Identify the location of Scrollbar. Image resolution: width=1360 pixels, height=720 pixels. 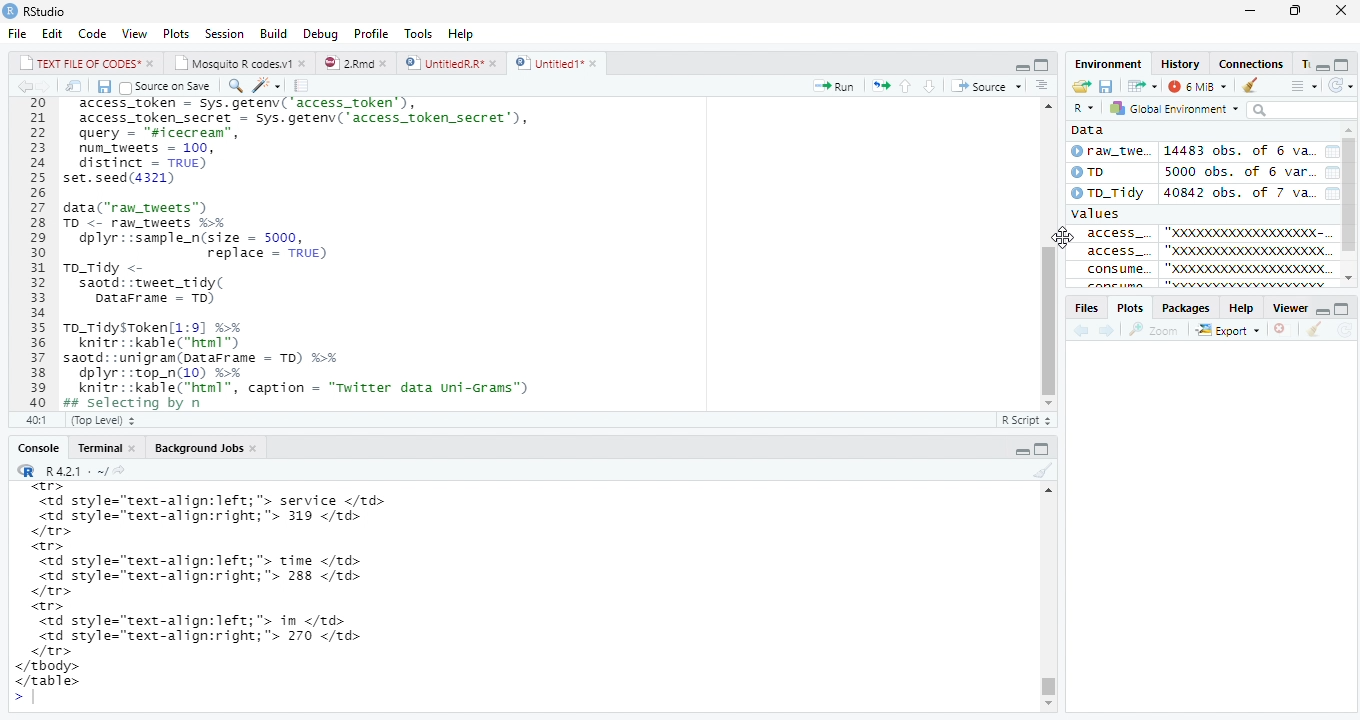
(1050, 603).